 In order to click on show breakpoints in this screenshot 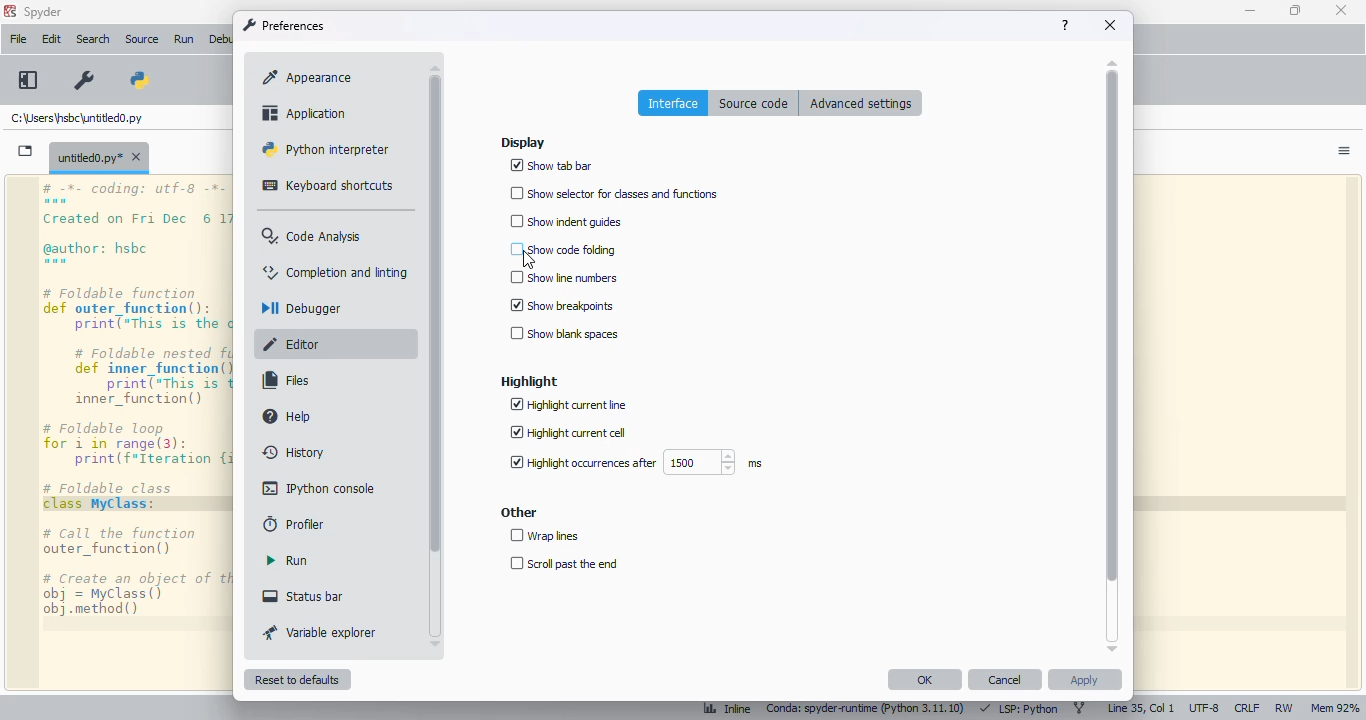, I will do `click(563, 305)`.